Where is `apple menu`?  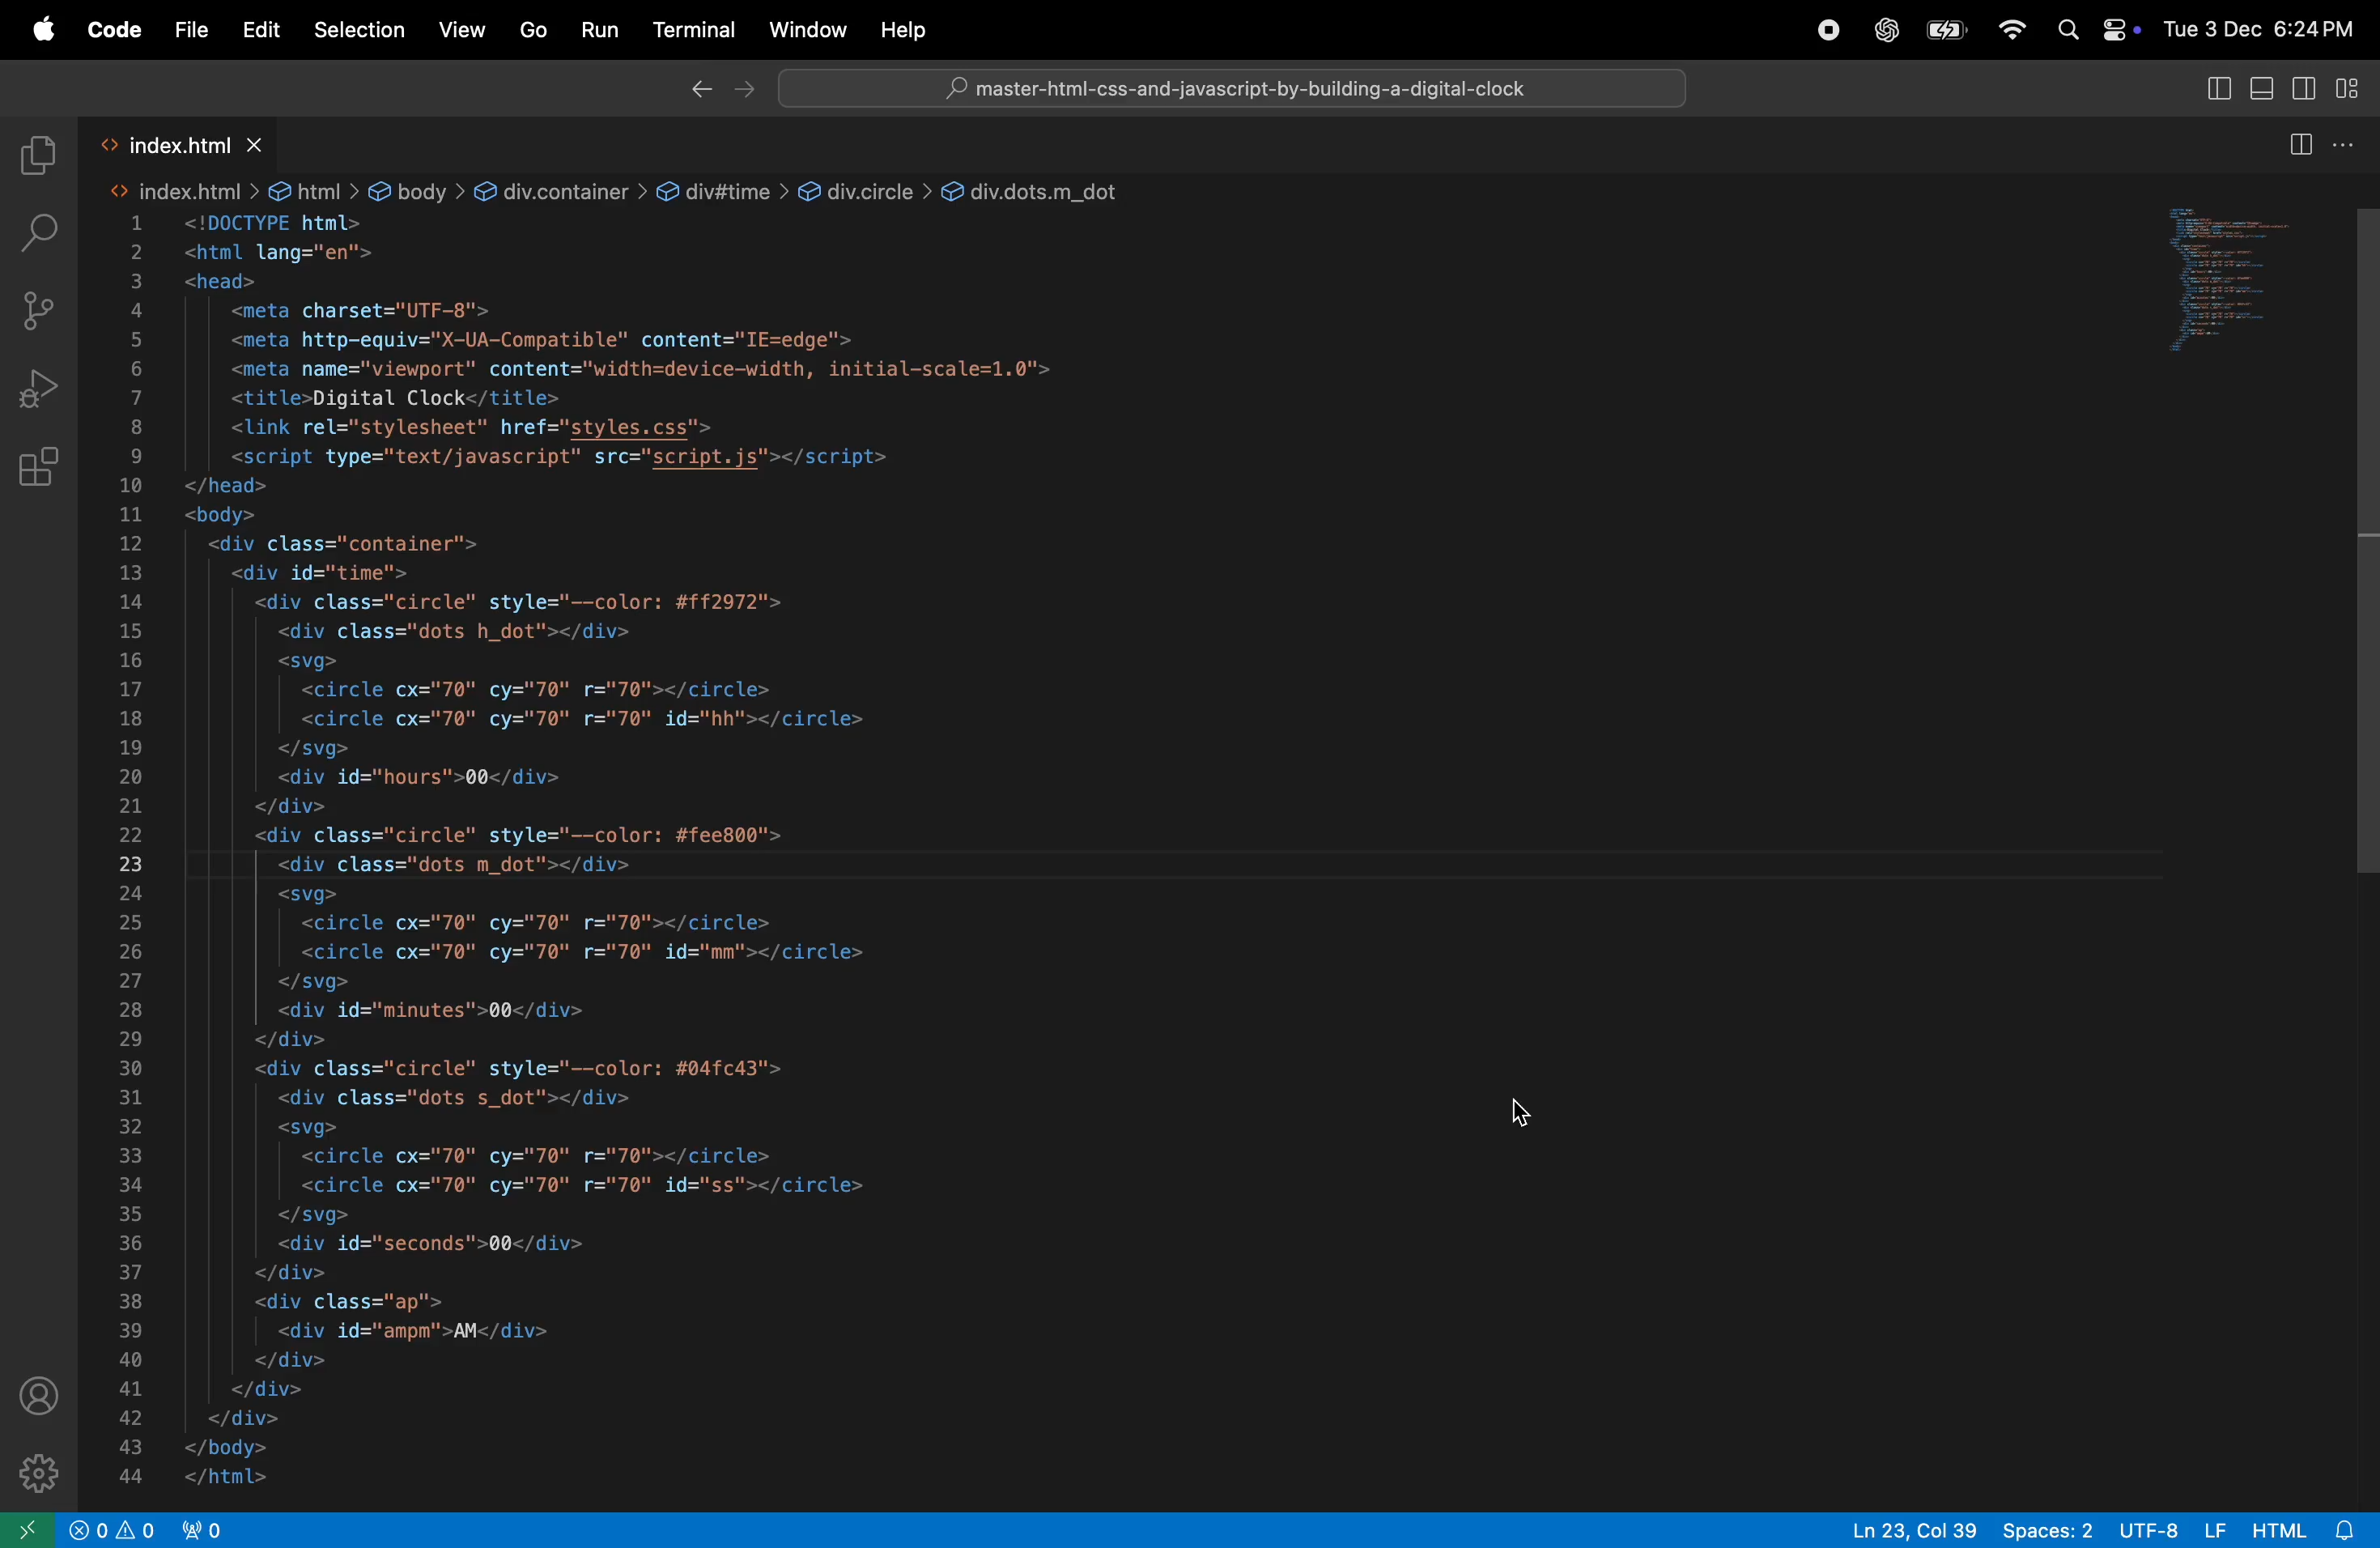 apple menu is located at coordinates (1949, 31).